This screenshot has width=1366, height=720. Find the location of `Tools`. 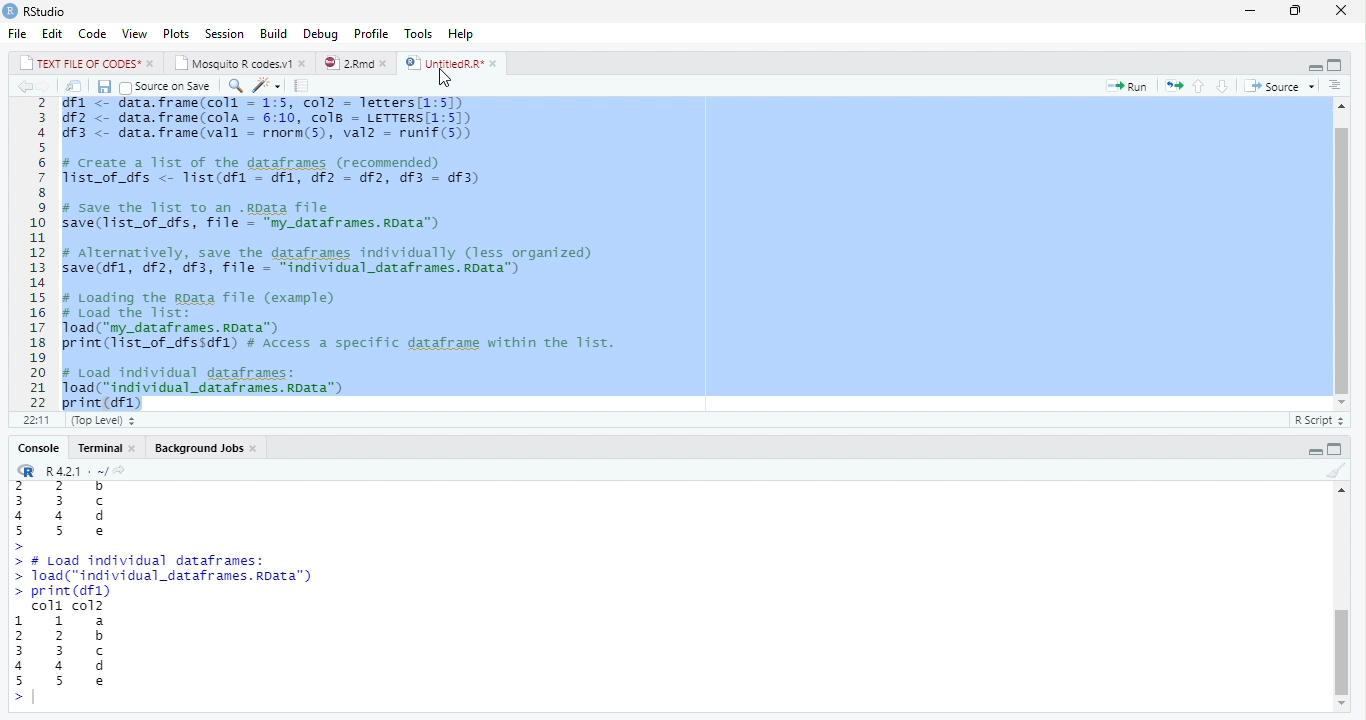

Tools is located at coordinates (421, 33).